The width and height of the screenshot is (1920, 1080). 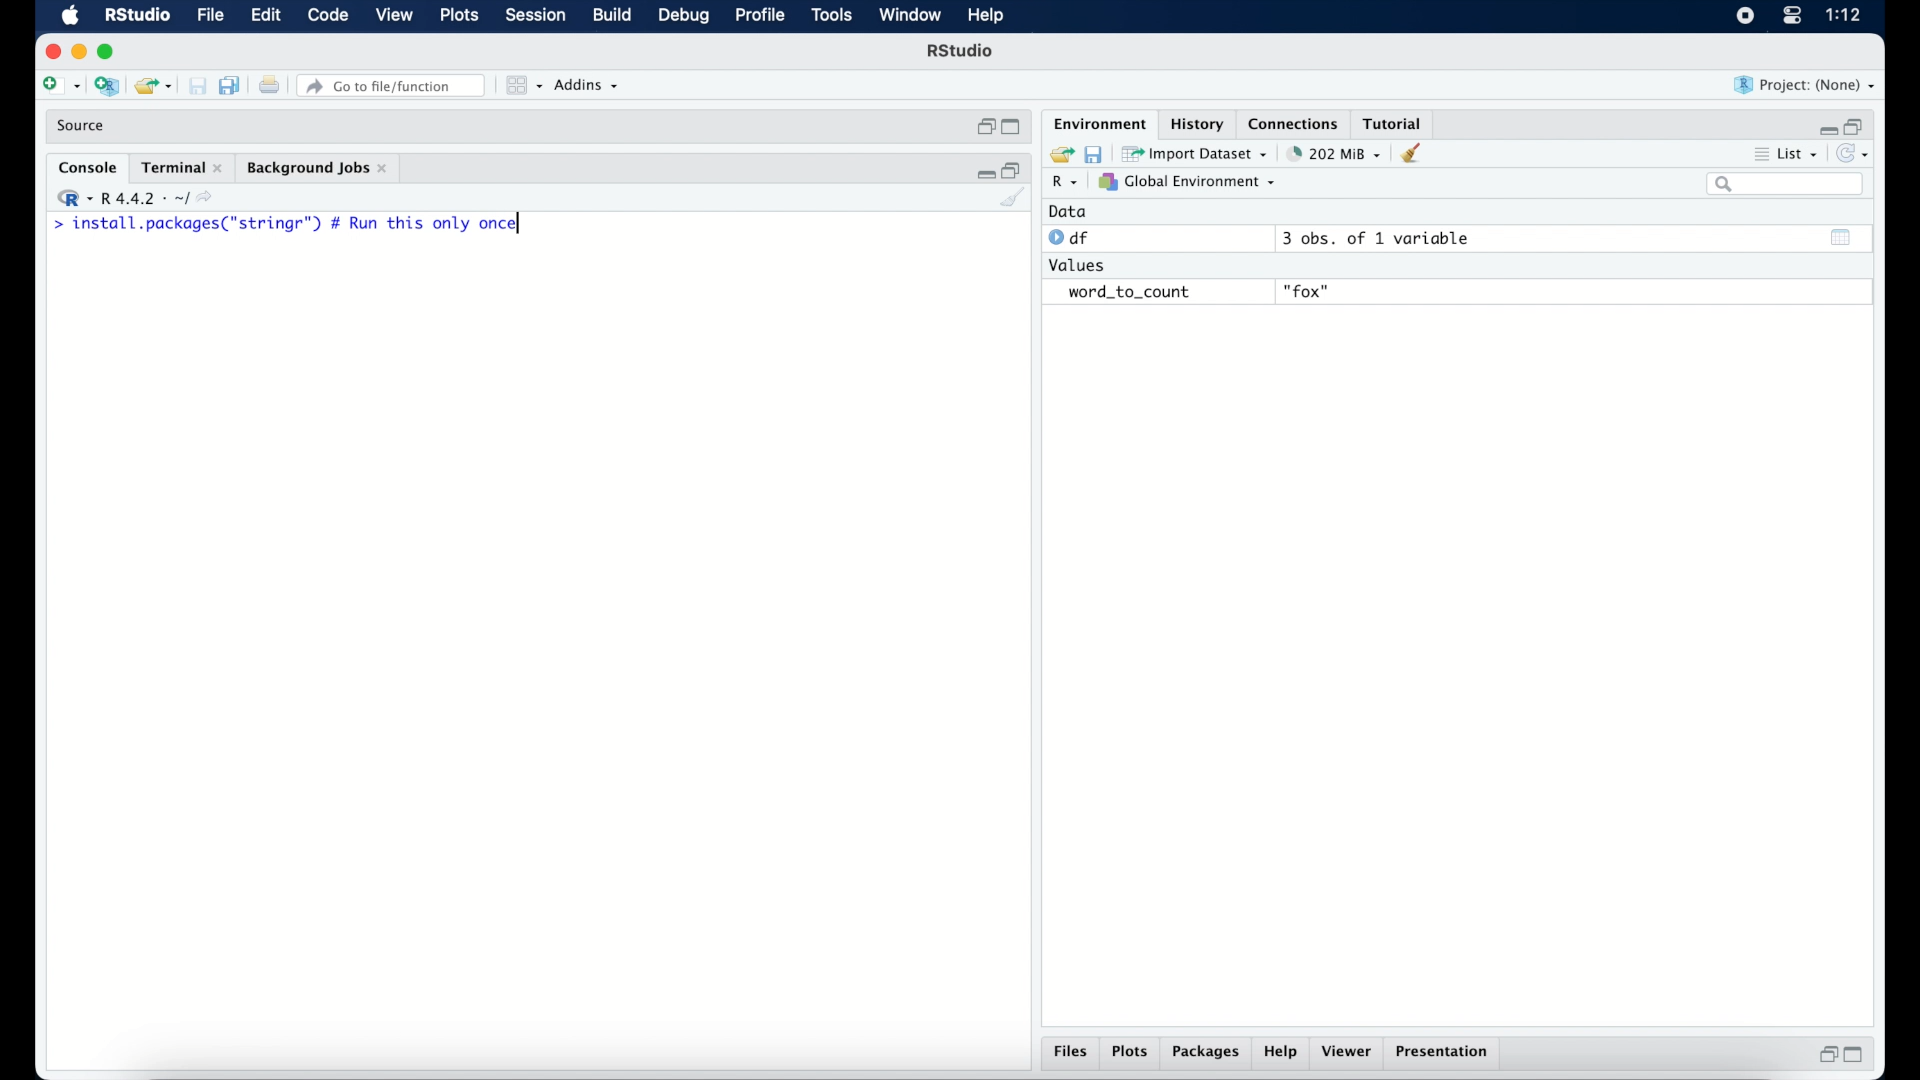 What do you see at coordinates (587, 85) in the screenshot?
I see `addins` at bounding box center [587, 85].